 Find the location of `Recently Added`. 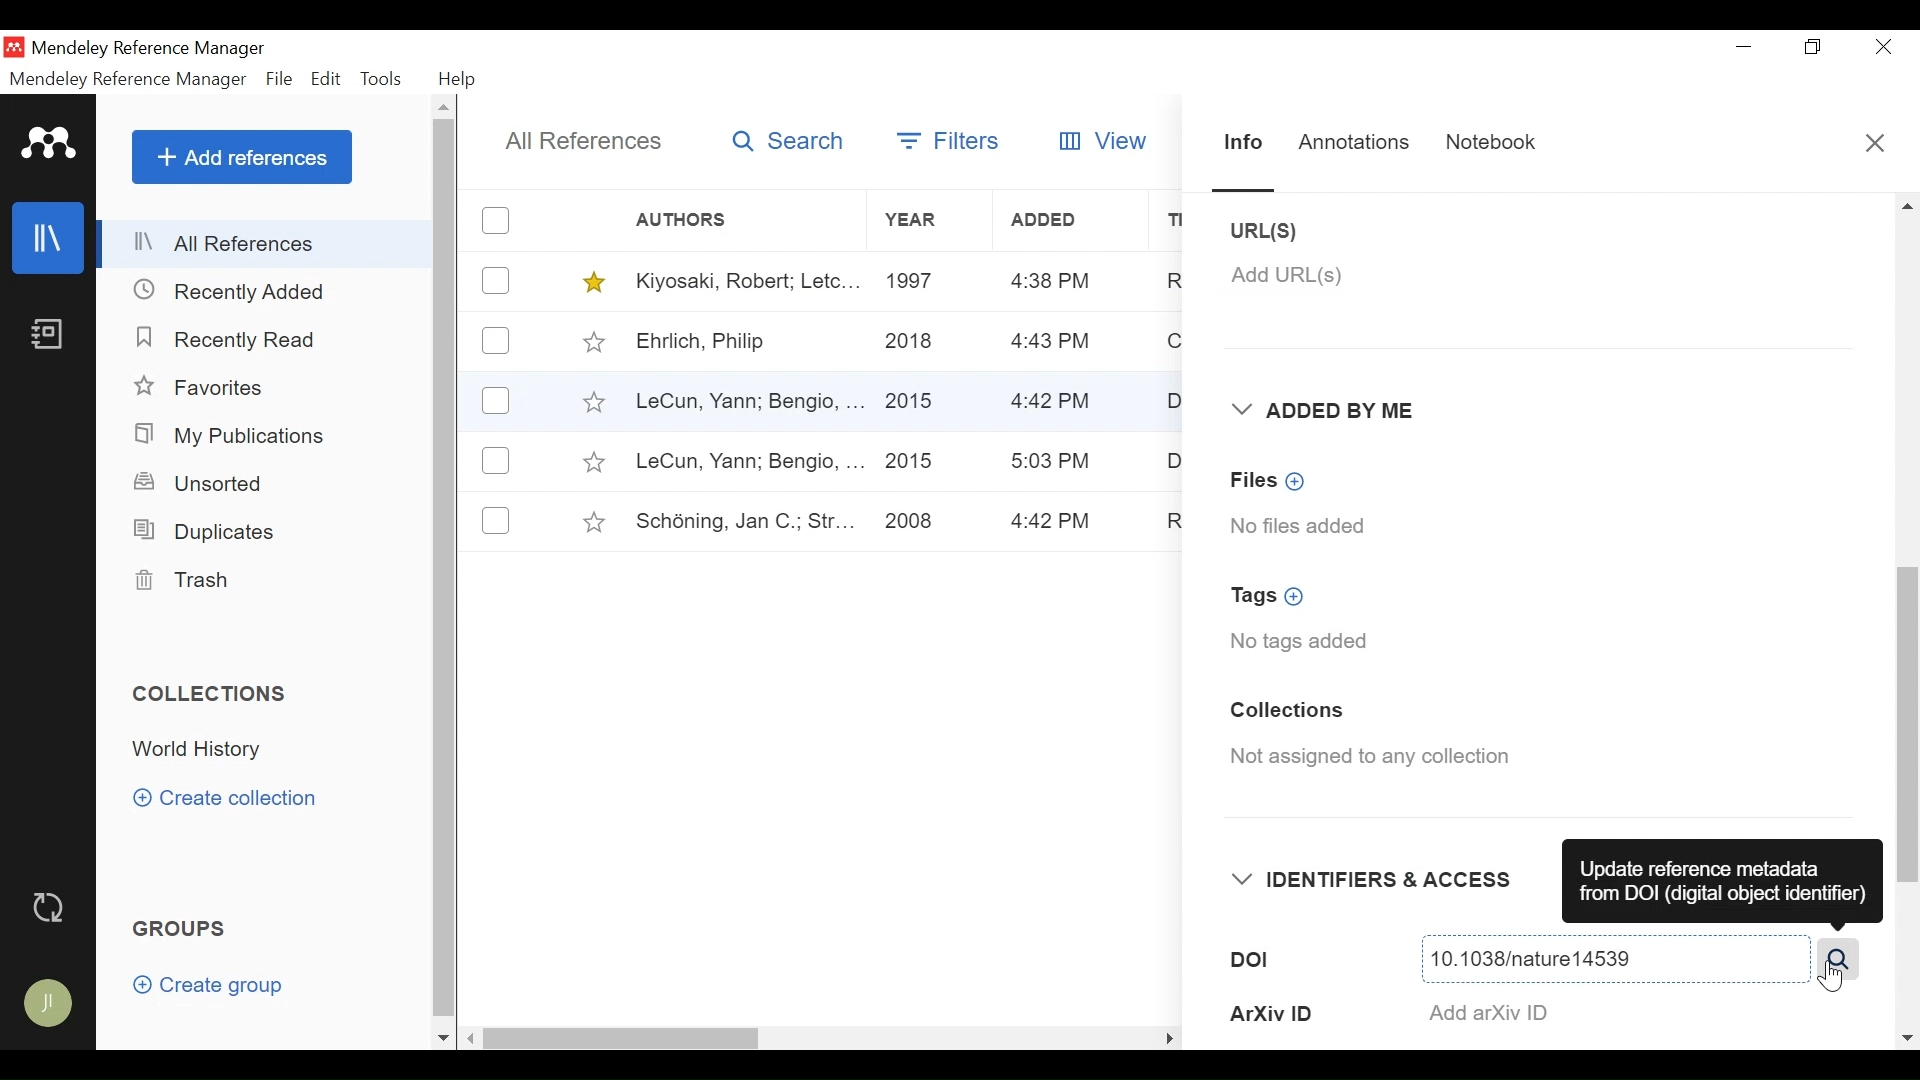

Recently Added is located at coordinates (239, 290).